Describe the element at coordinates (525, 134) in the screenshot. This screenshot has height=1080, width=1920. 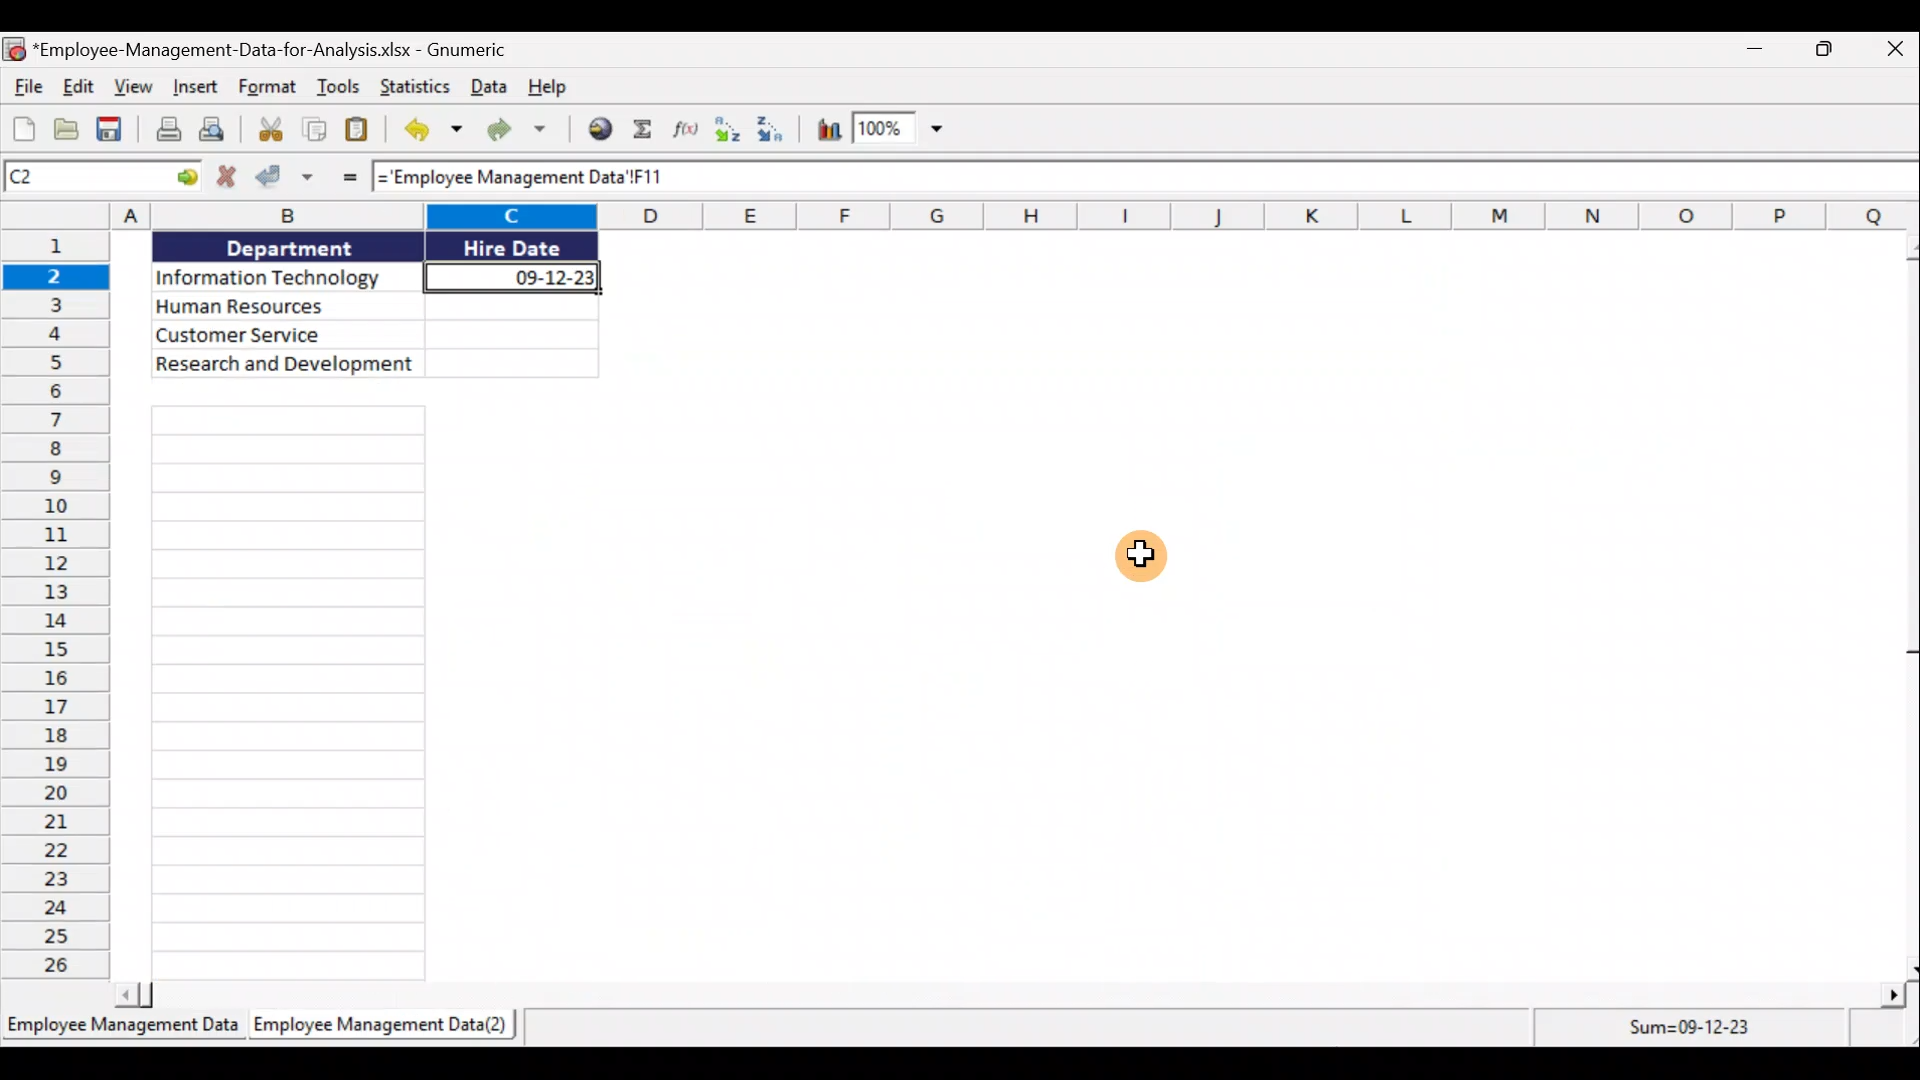
I see `Redo undone action` at that location.